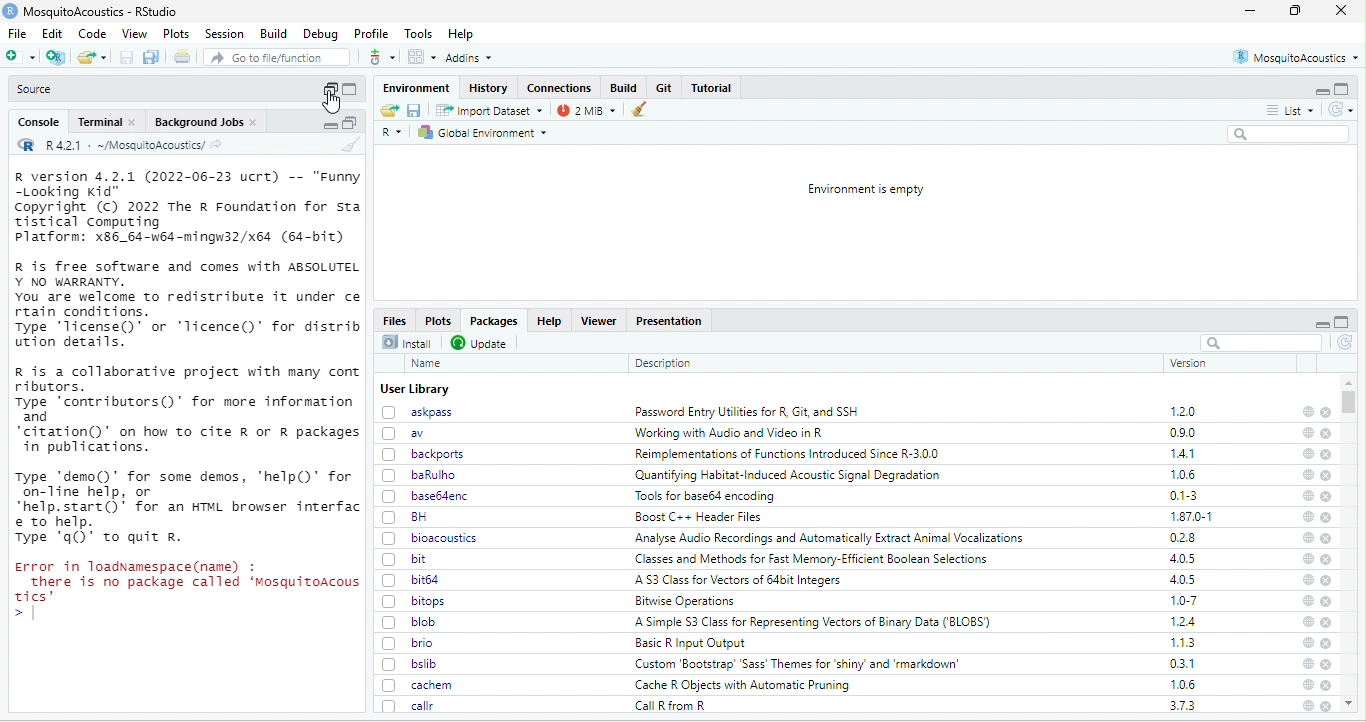 The image size is (1366, 722). I want to click on close, so click(1325, 559).